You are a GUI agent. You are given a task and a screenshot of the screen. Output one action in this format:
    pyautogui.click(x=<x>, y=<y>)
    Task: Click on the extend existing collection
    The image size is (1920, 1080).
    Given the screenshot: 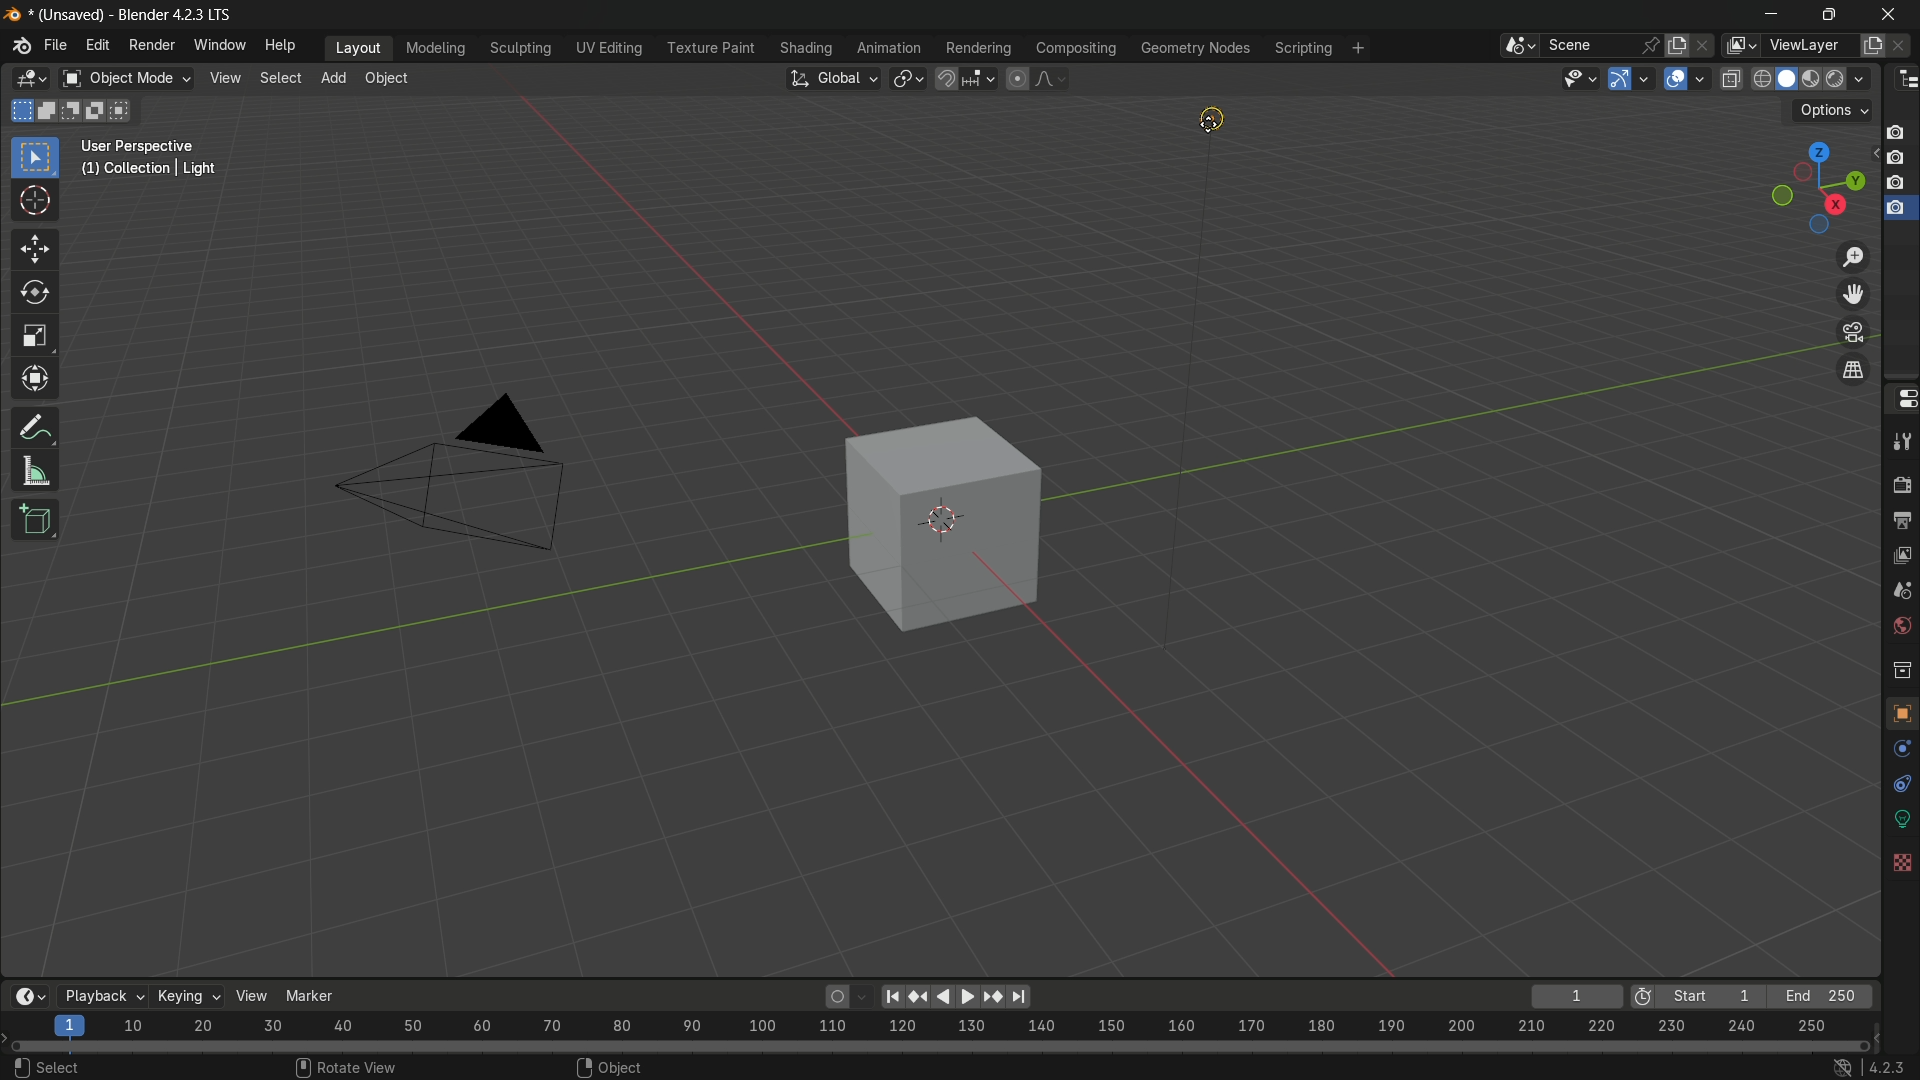 What is the action you would take?
    pyautogui.click(x=50, y=110)
    